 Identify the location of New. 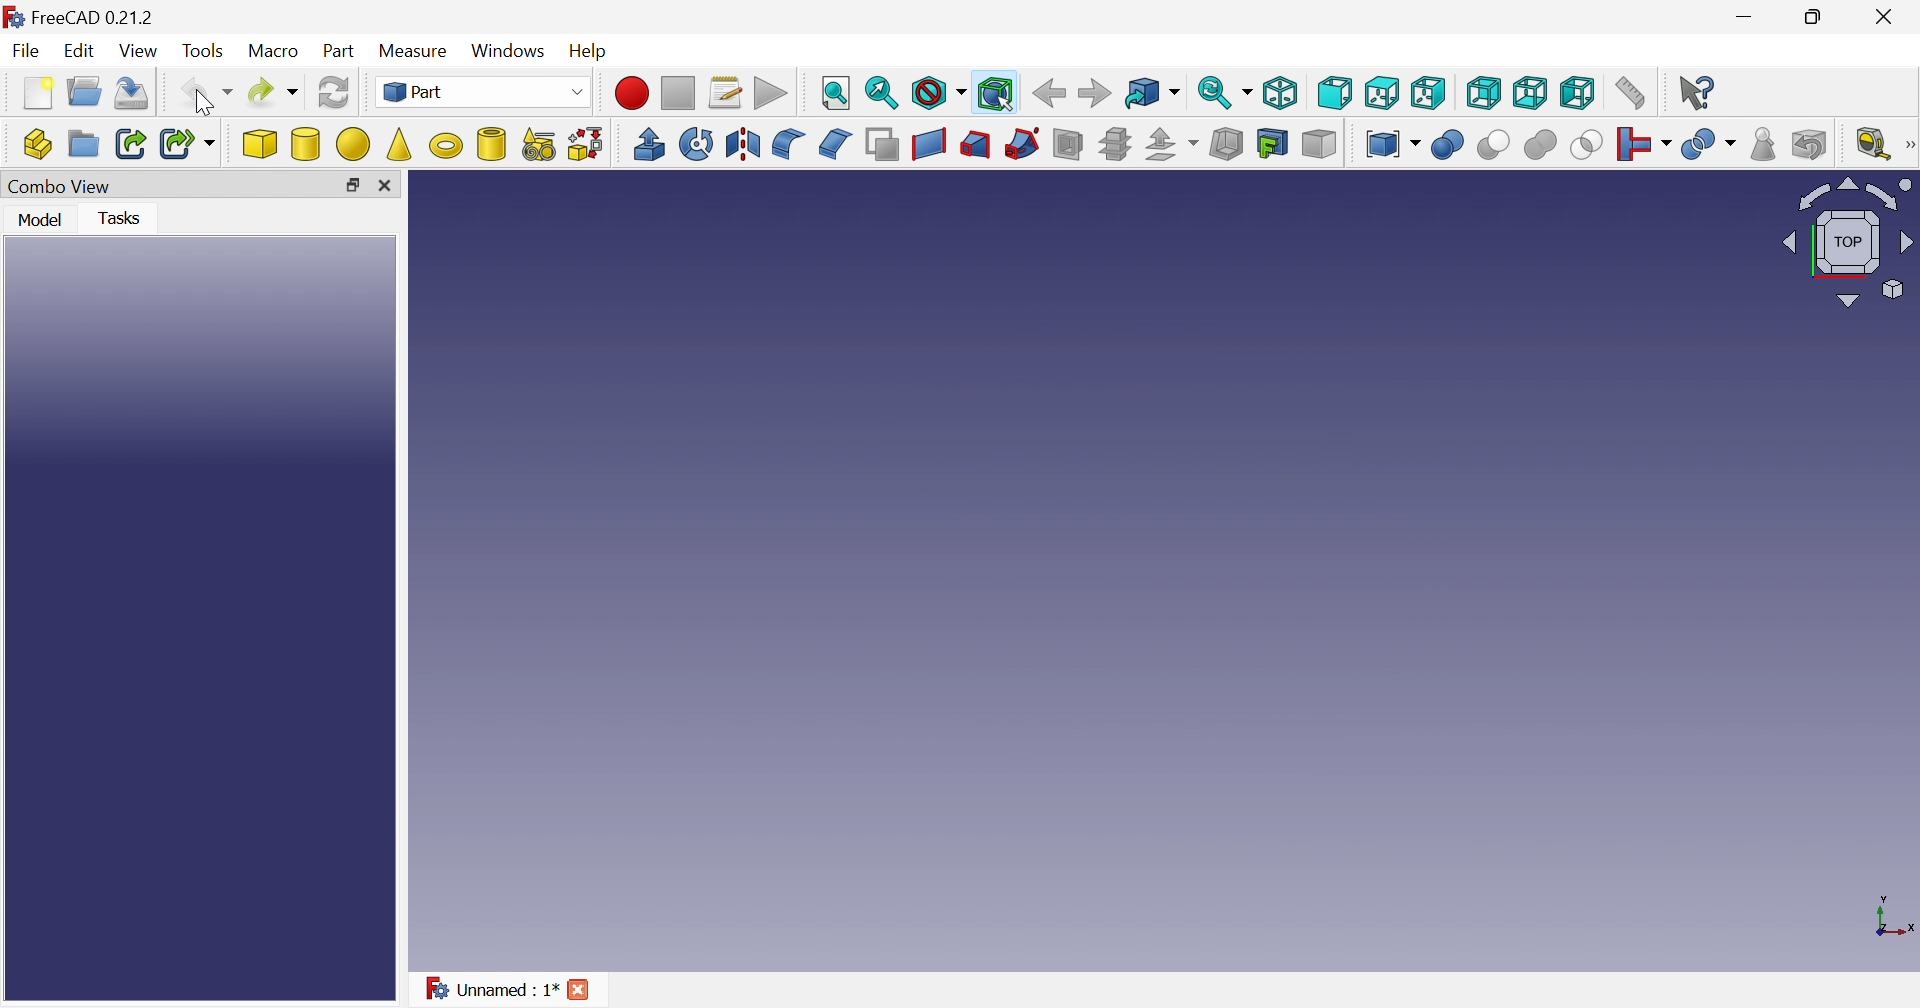
(36, 95).